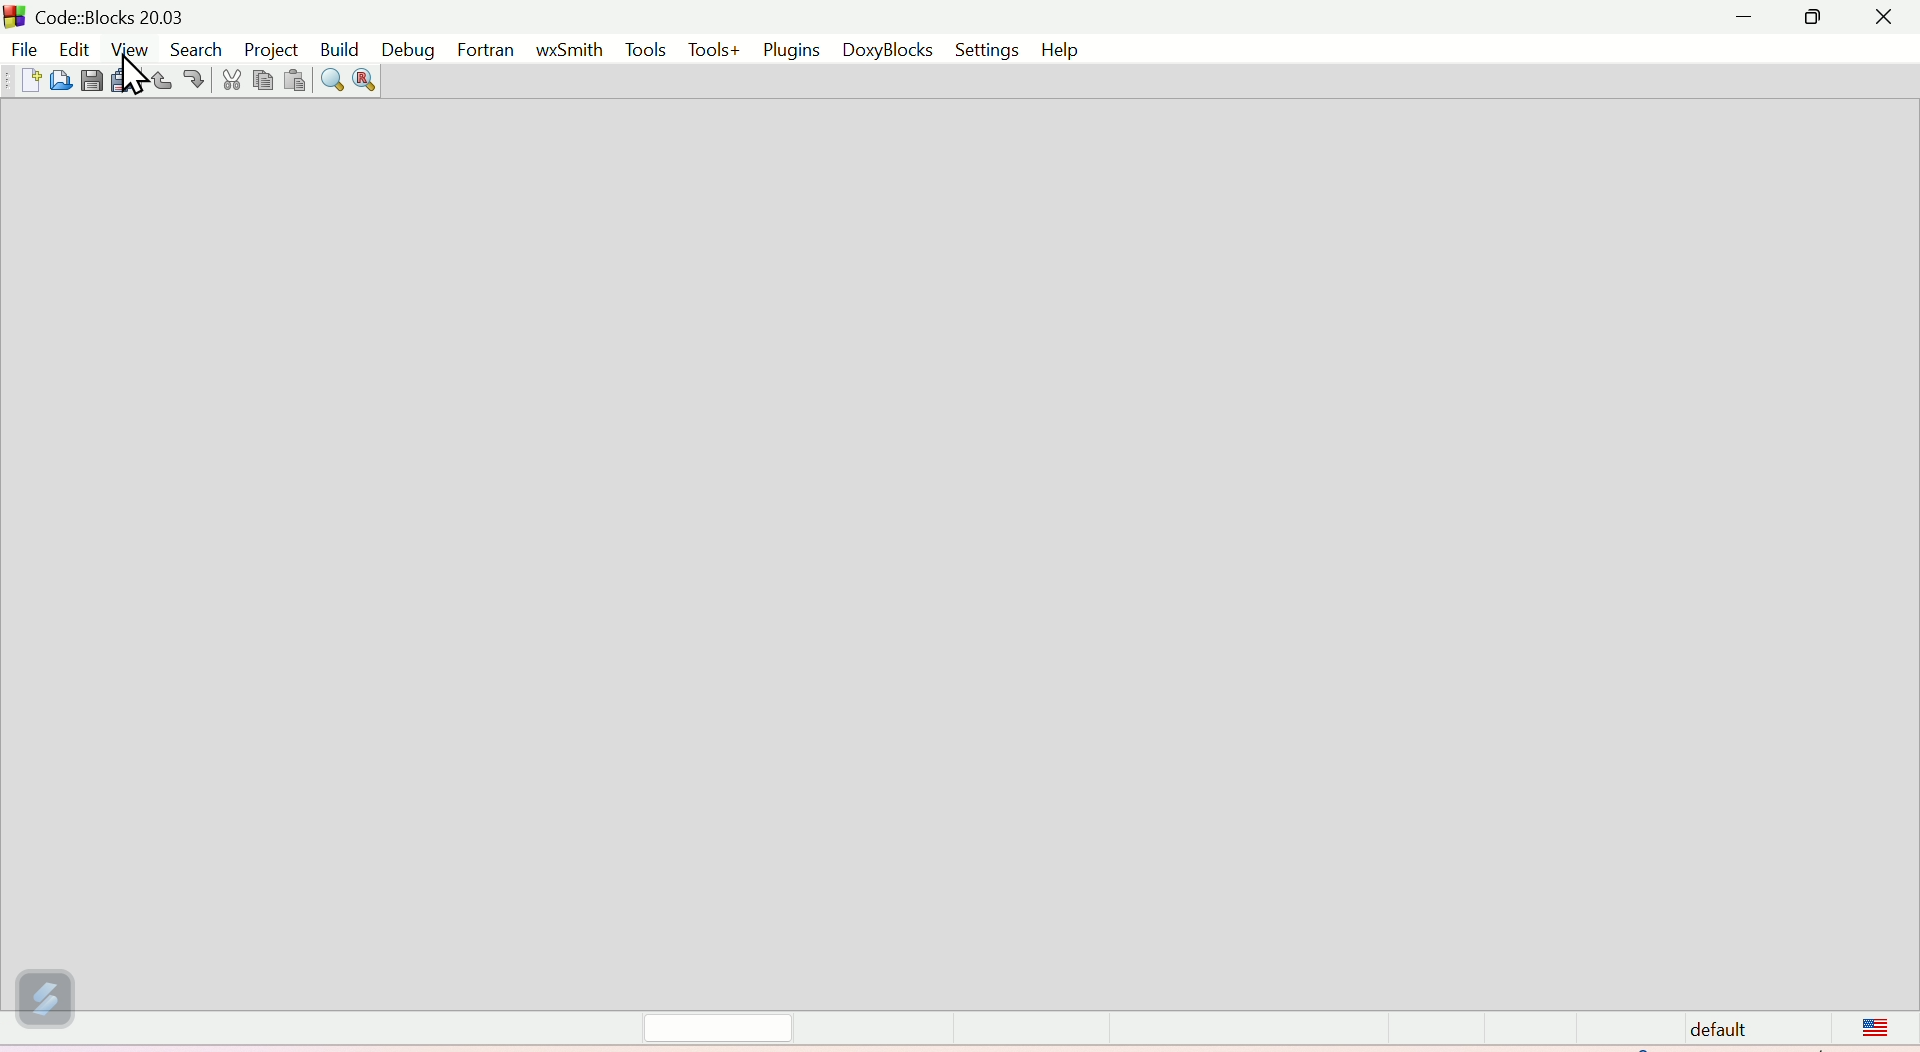 This screenshot has width=1920, height=1052. What do you see at coordinates (880, 1026) in the screenshot?
I see `Status bar` at bounding box center [880, 1026].